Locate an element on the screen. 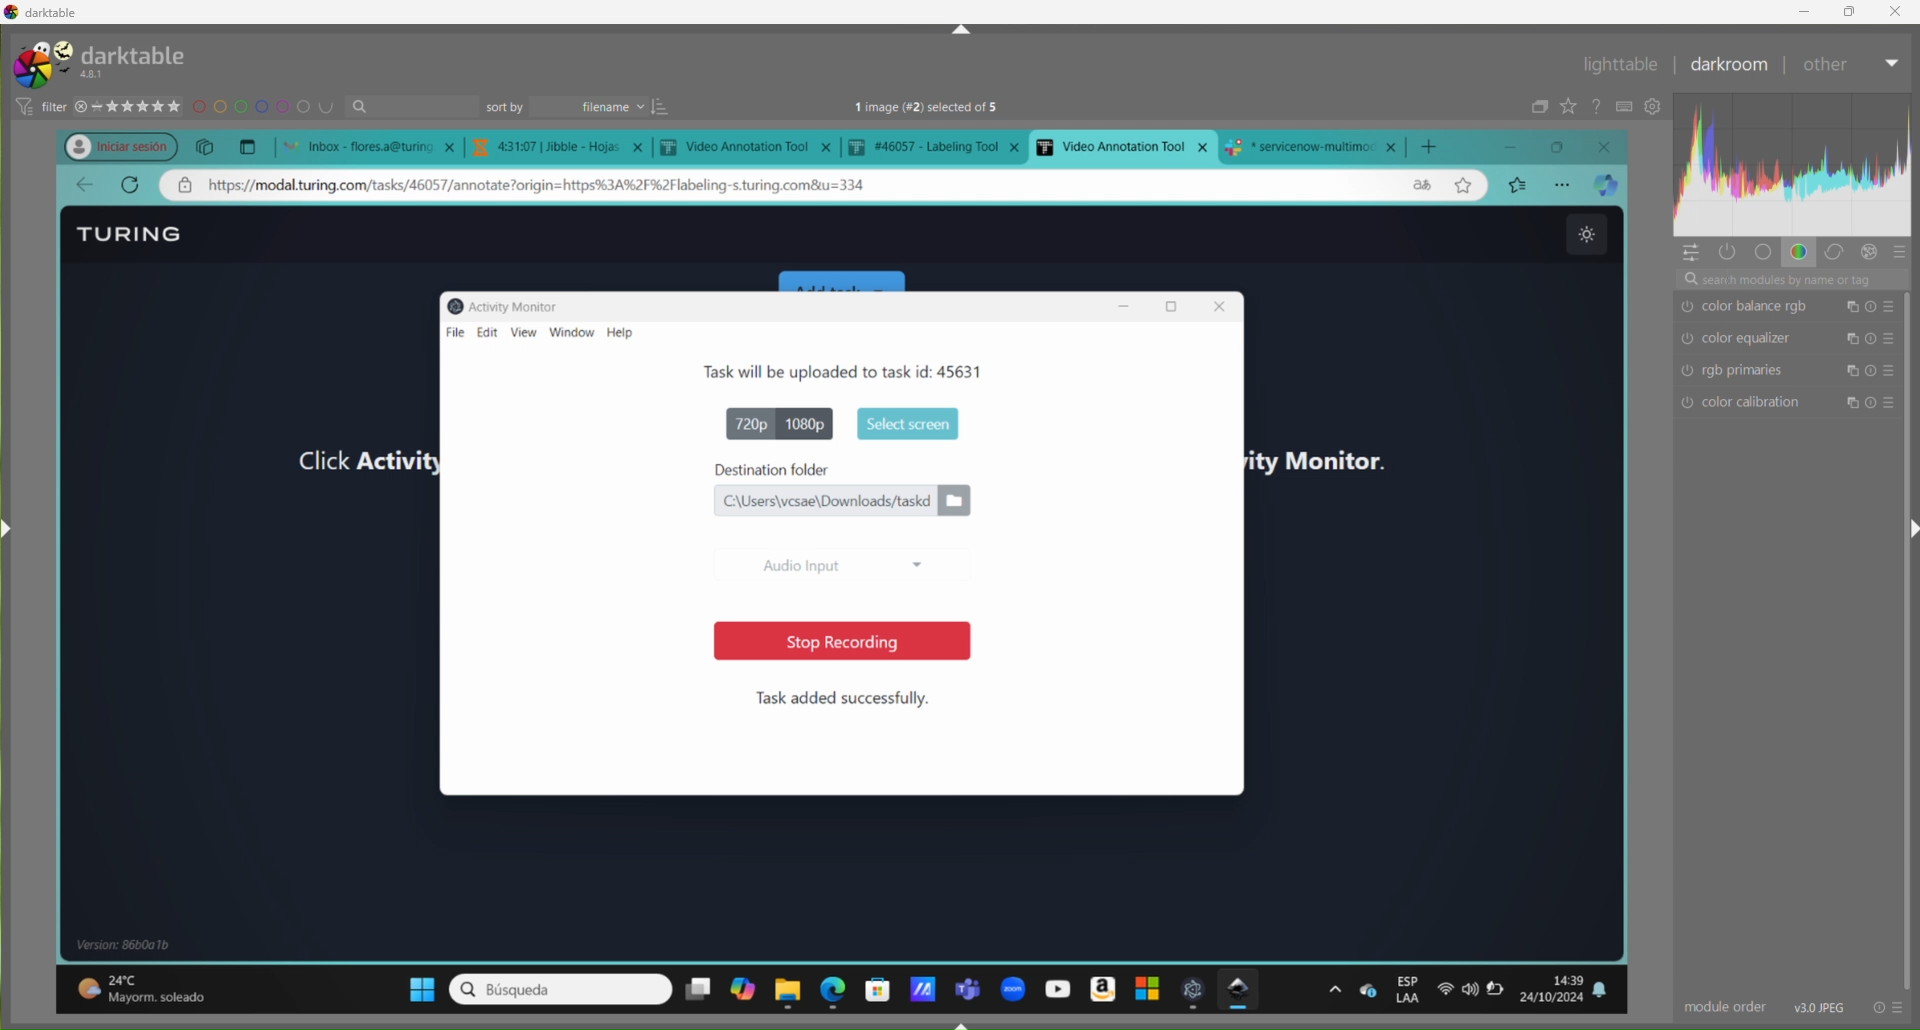  module order is located at coordinates (1719, 1006).